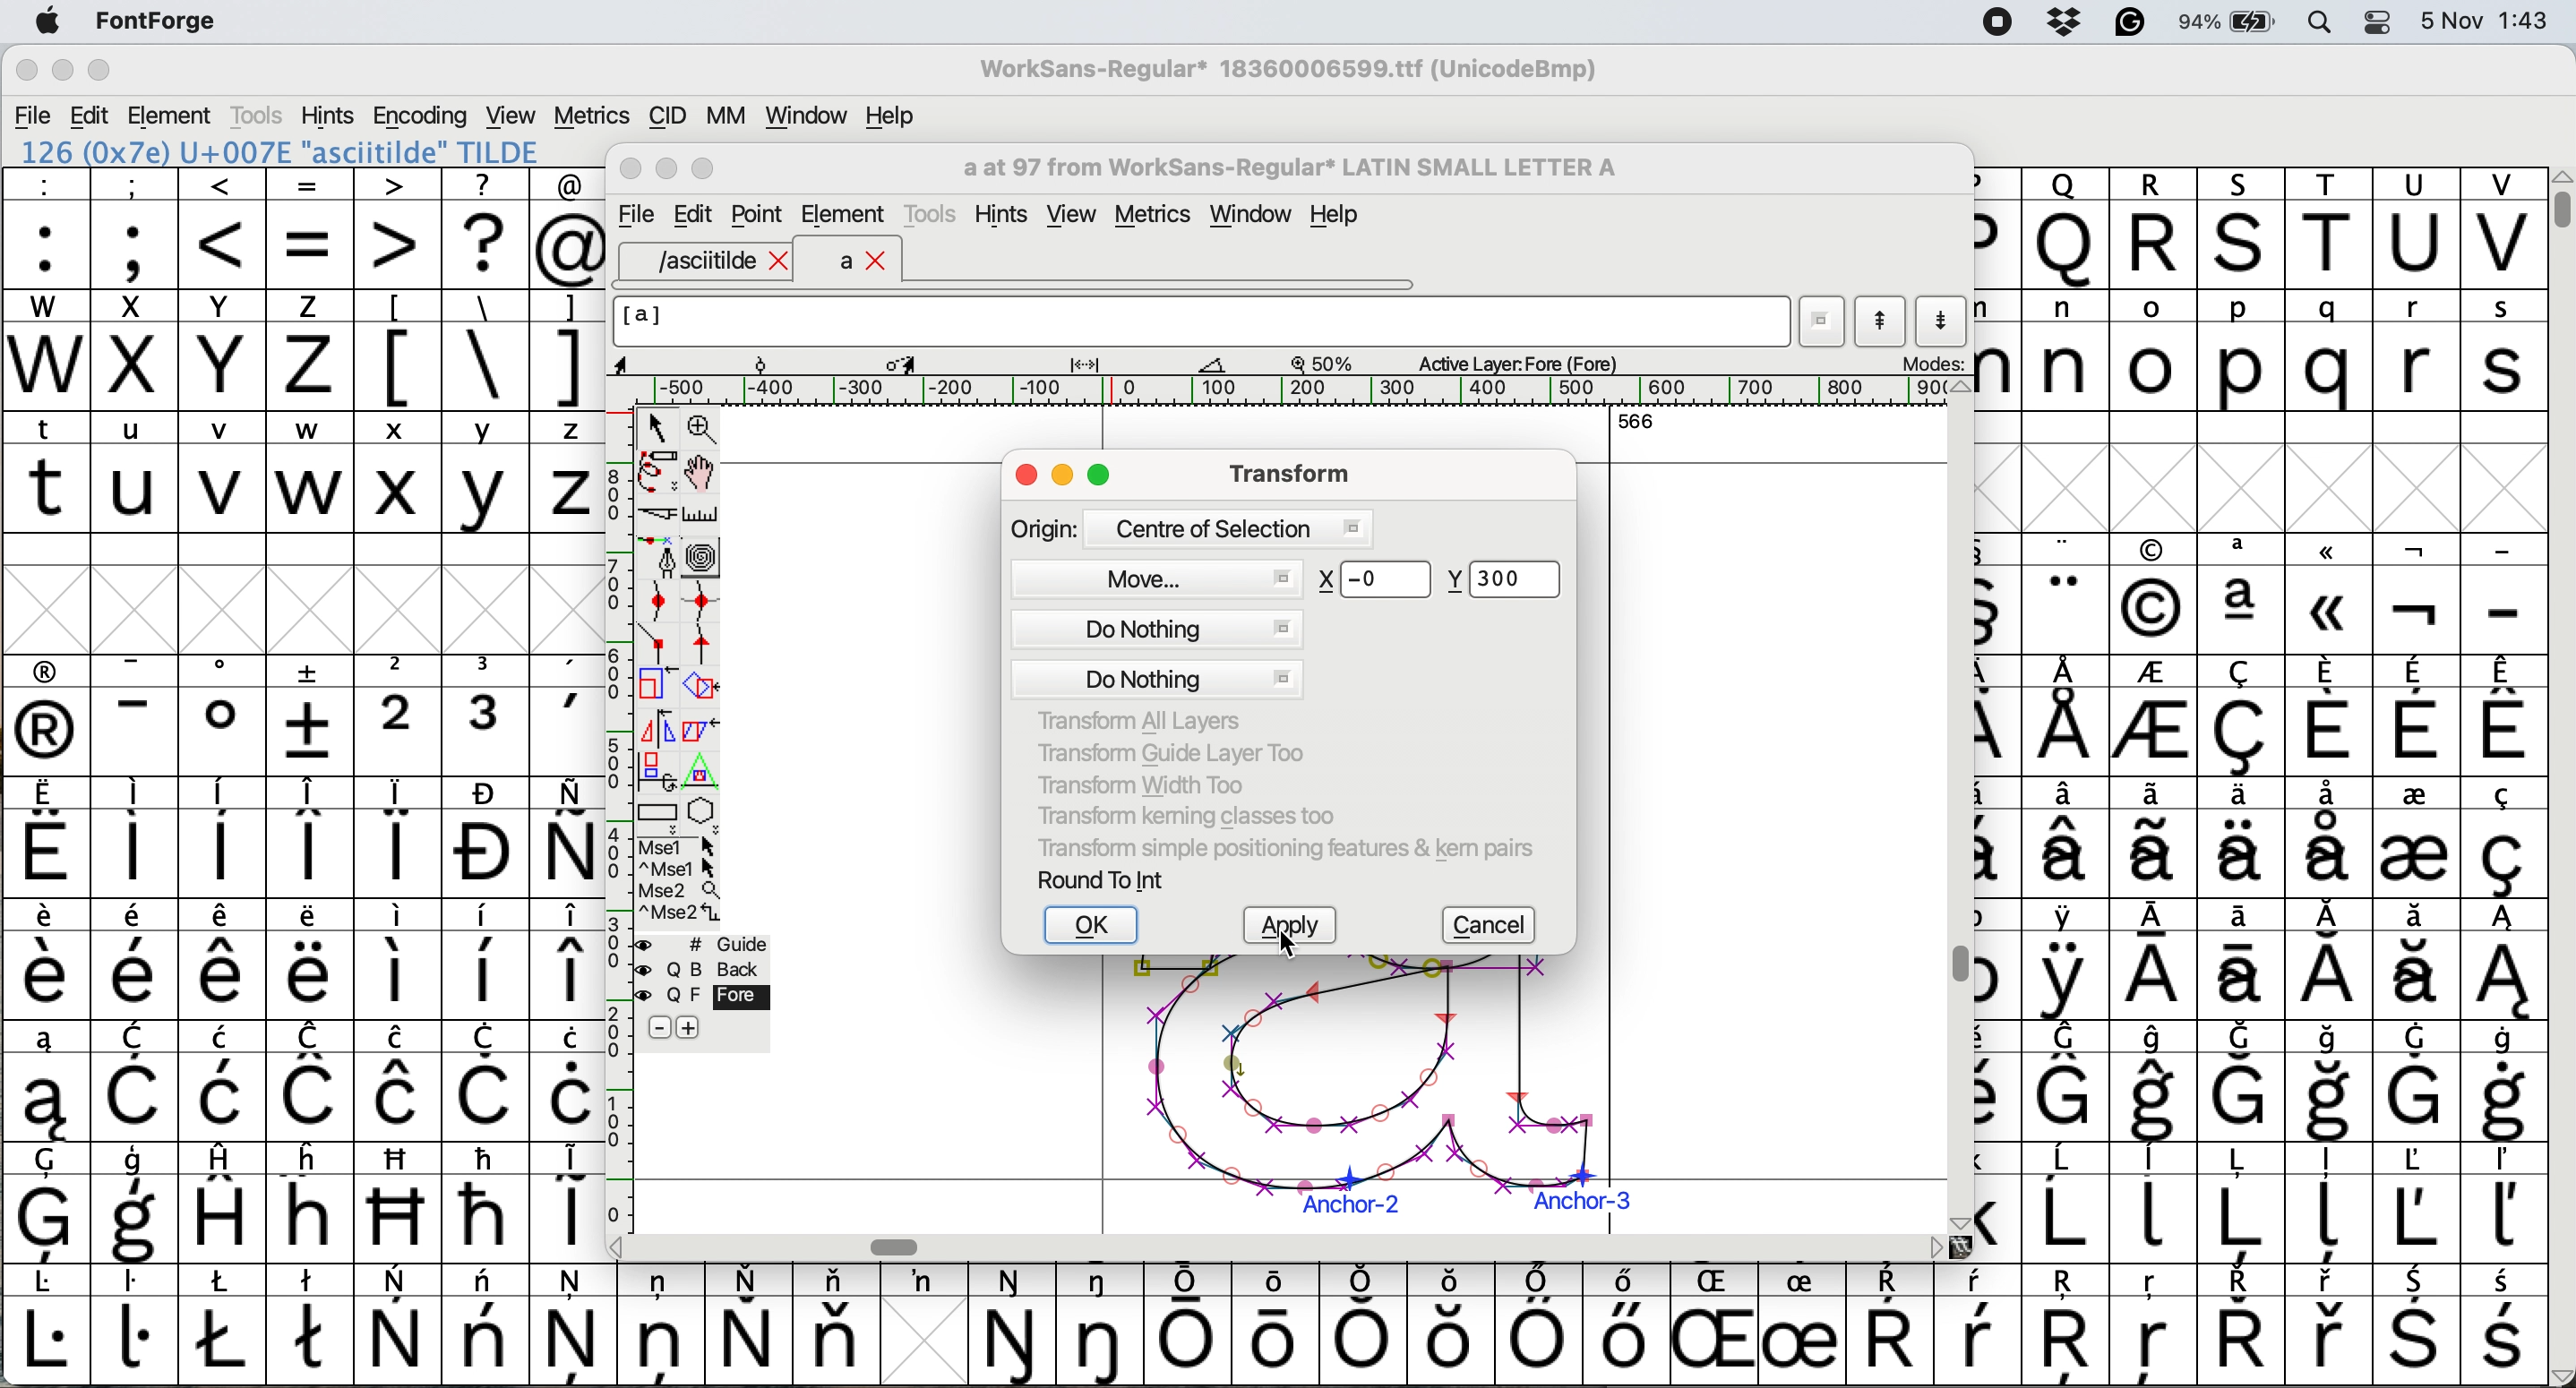 This screenshot has height=1388, width=2576. I want to click on symbol, so click(312, 1081).